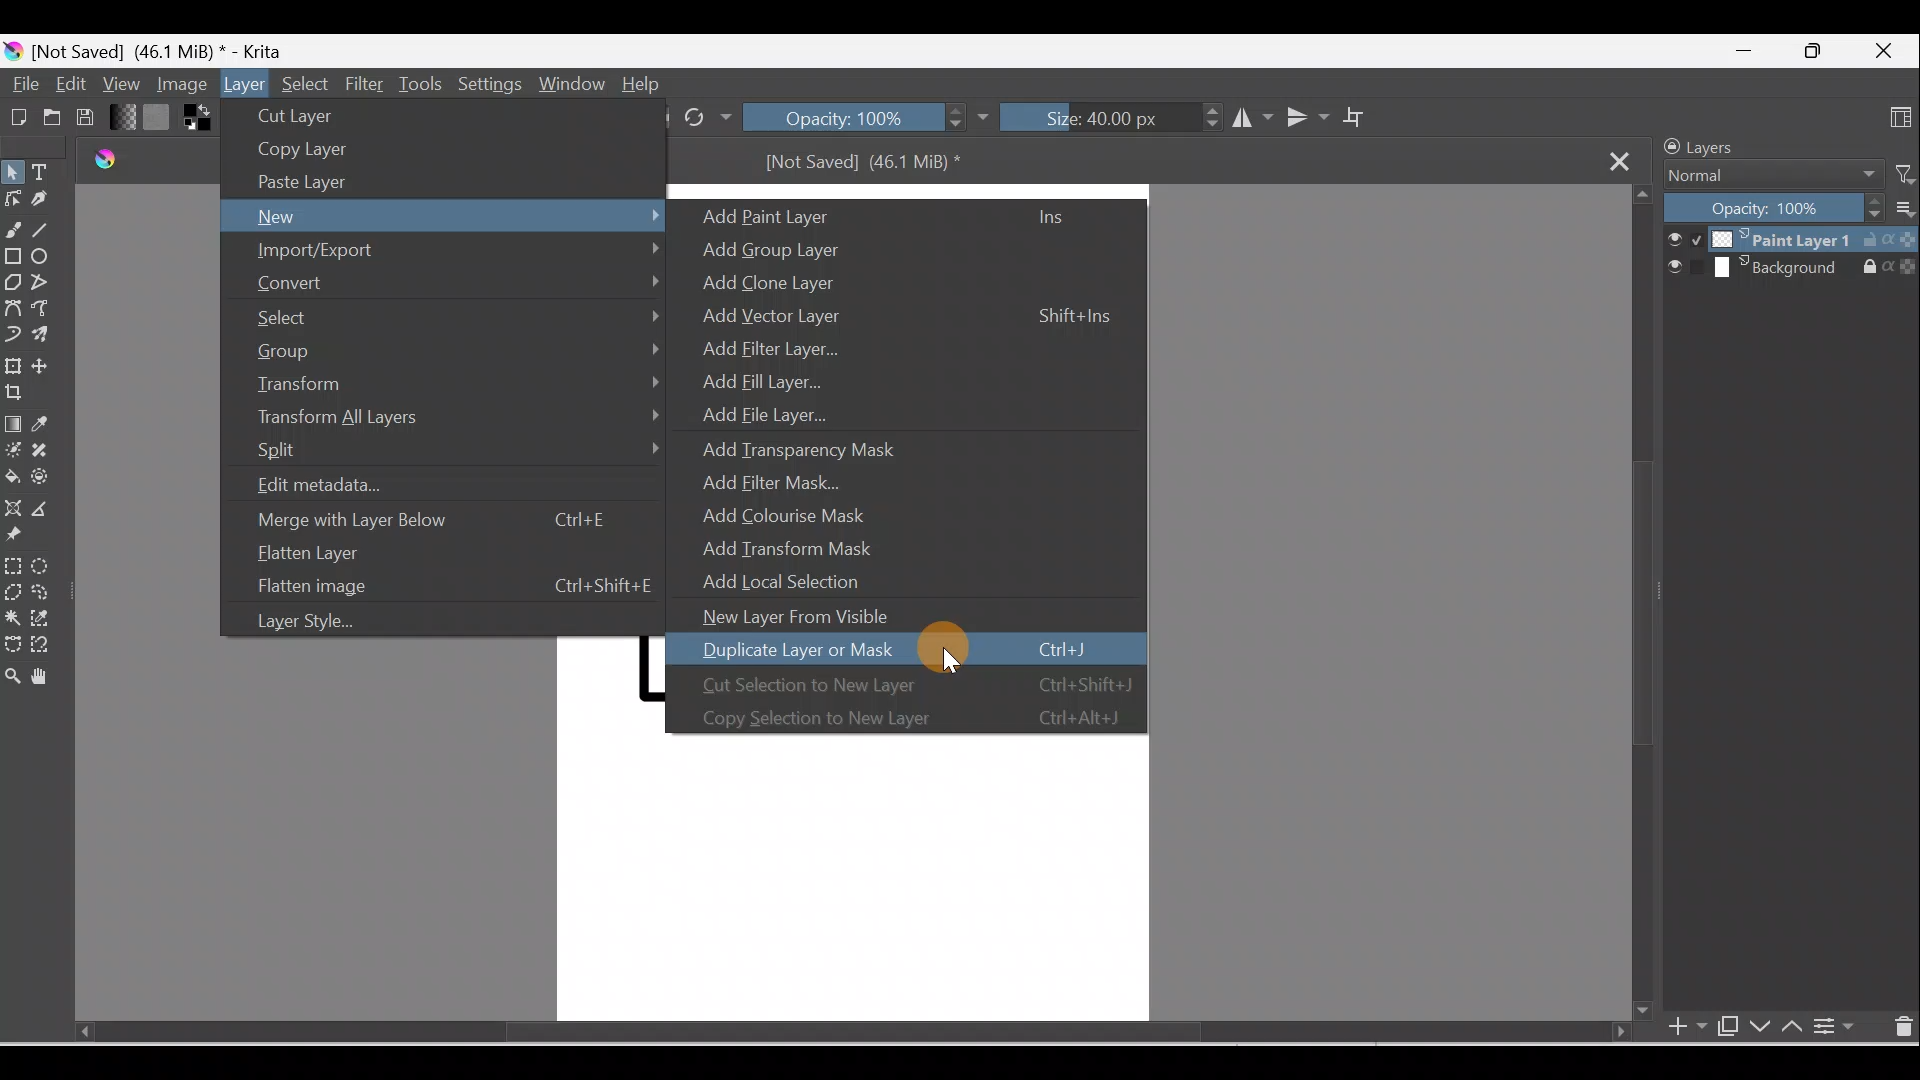 The image size is (1920, 1080). Describe the element at coordinates (12, 619) in the screenshot. I see `Contiguous selection tool` at that location.